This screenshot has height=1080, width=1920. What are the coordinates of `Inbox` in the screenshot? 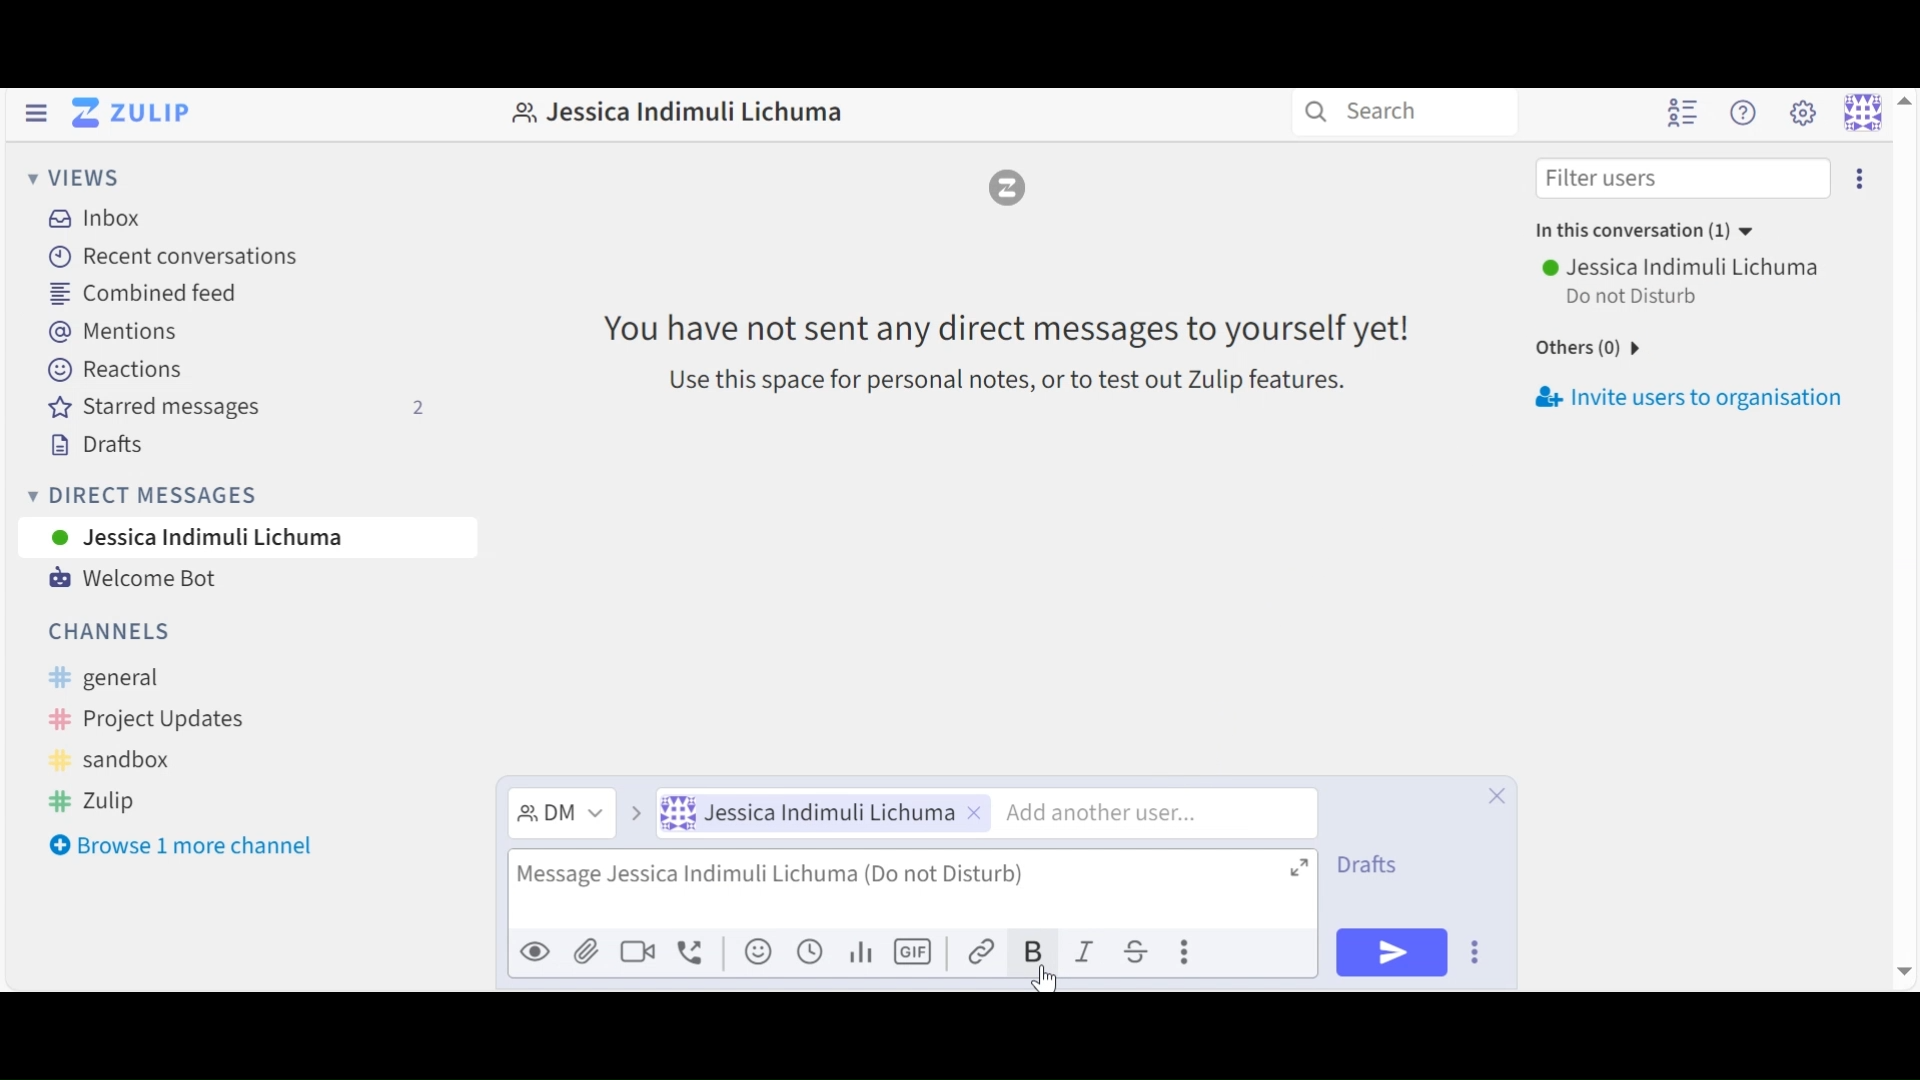 It's located at (92, 218).